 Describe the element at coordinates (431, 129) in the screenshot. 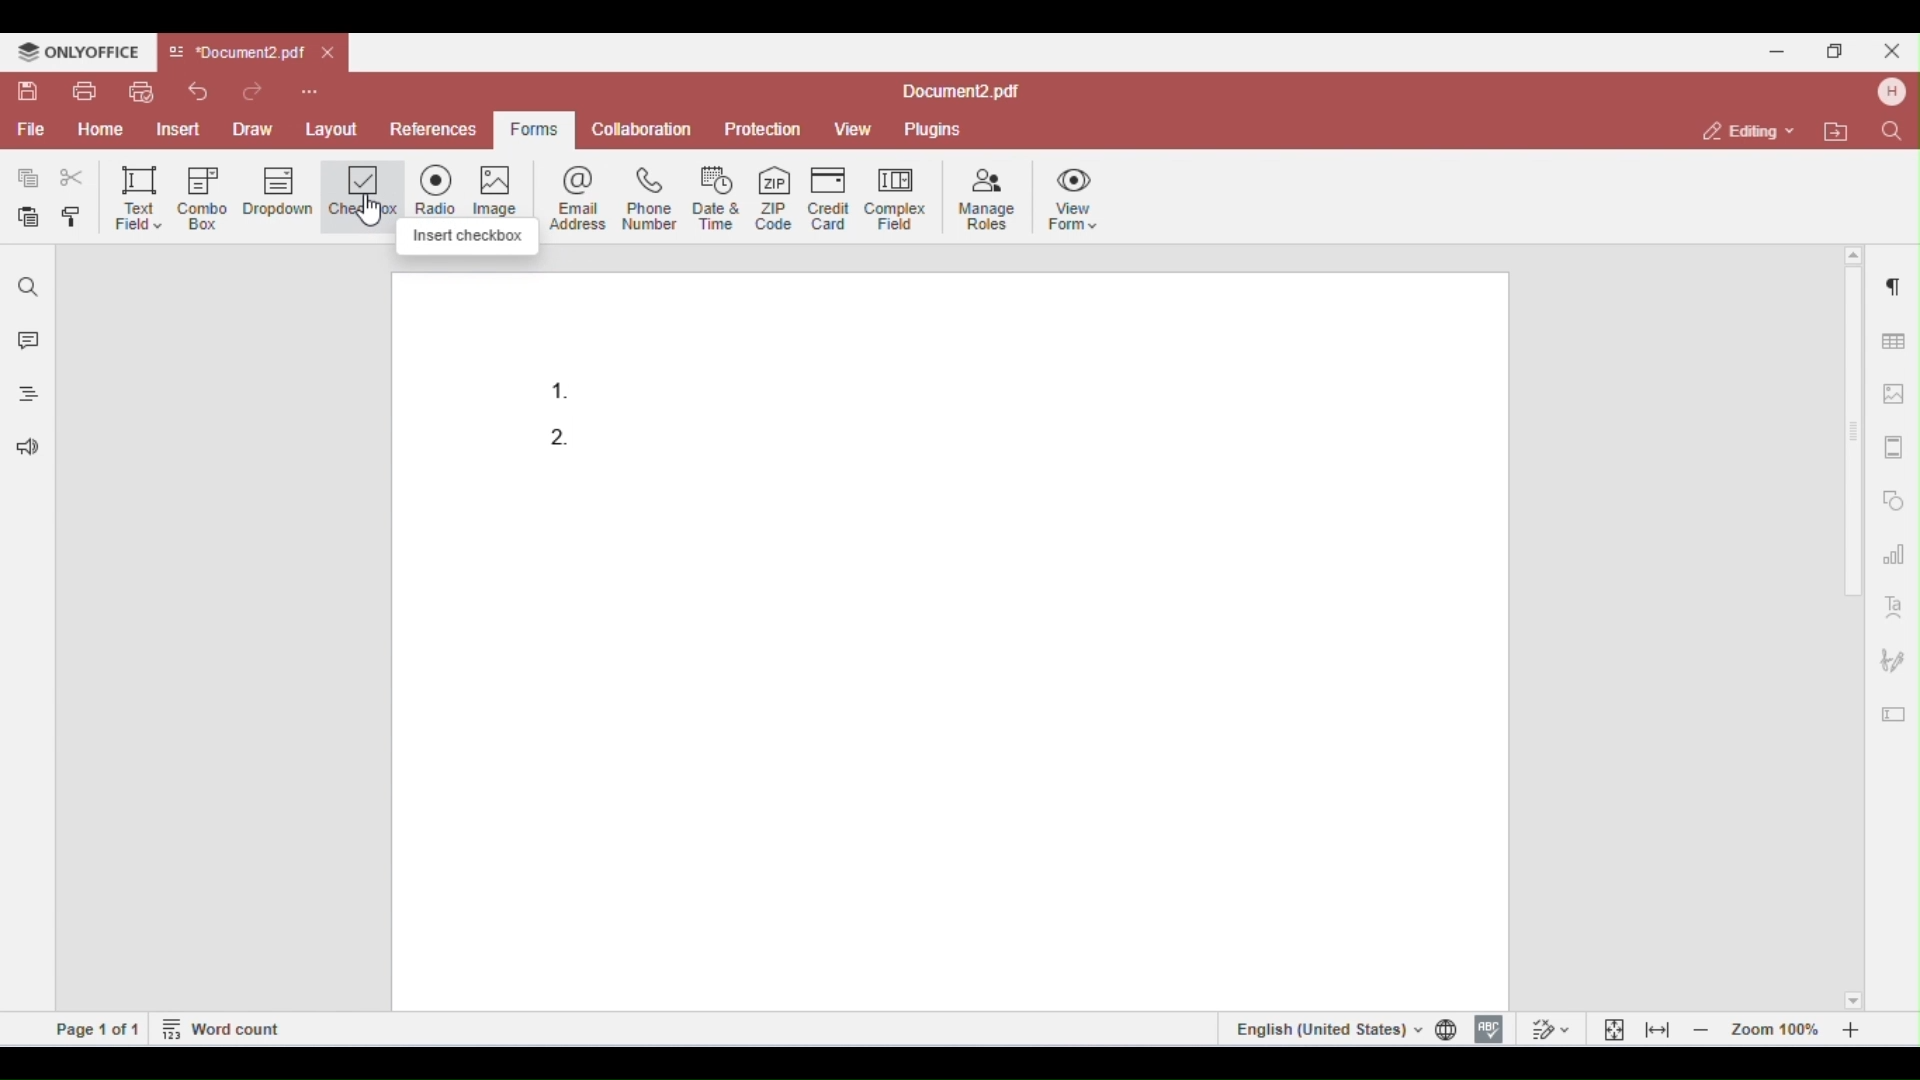

I see `references` at that location.